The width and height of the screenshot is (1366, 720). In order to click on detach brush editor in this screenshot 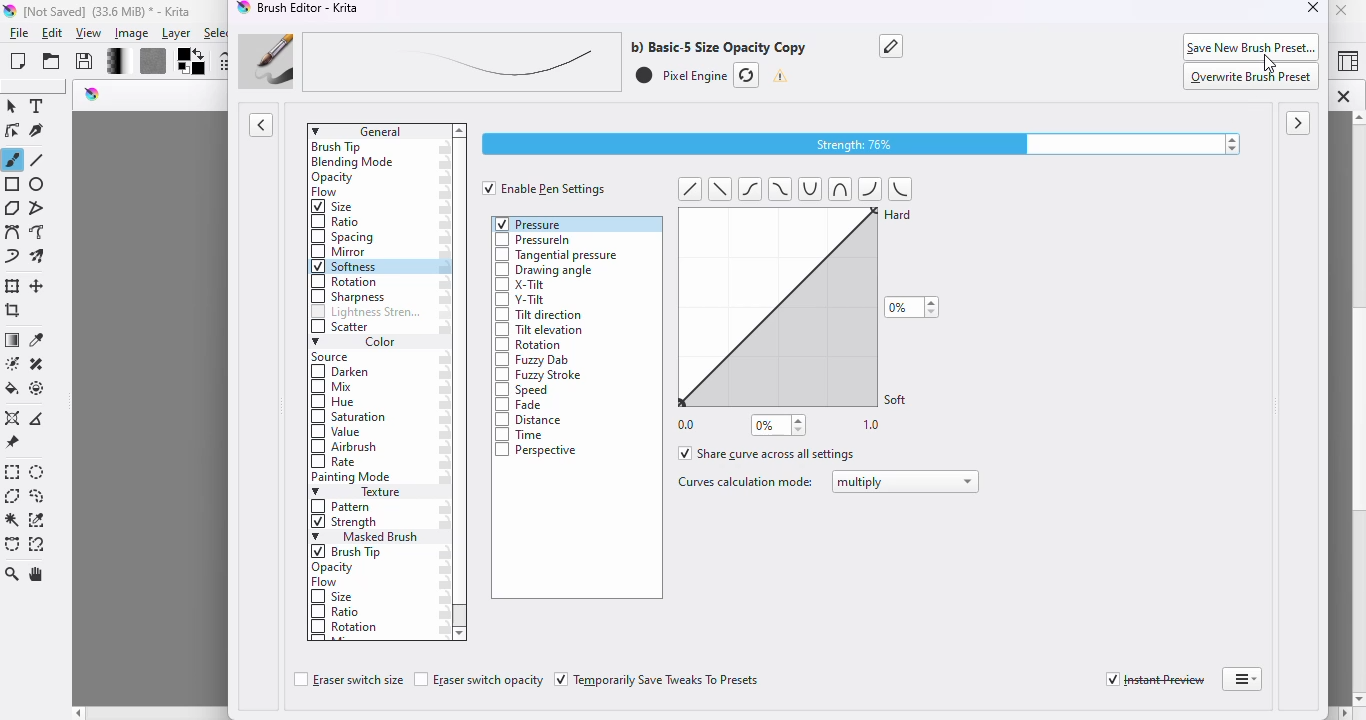, I will do `click(1242, 679)`.